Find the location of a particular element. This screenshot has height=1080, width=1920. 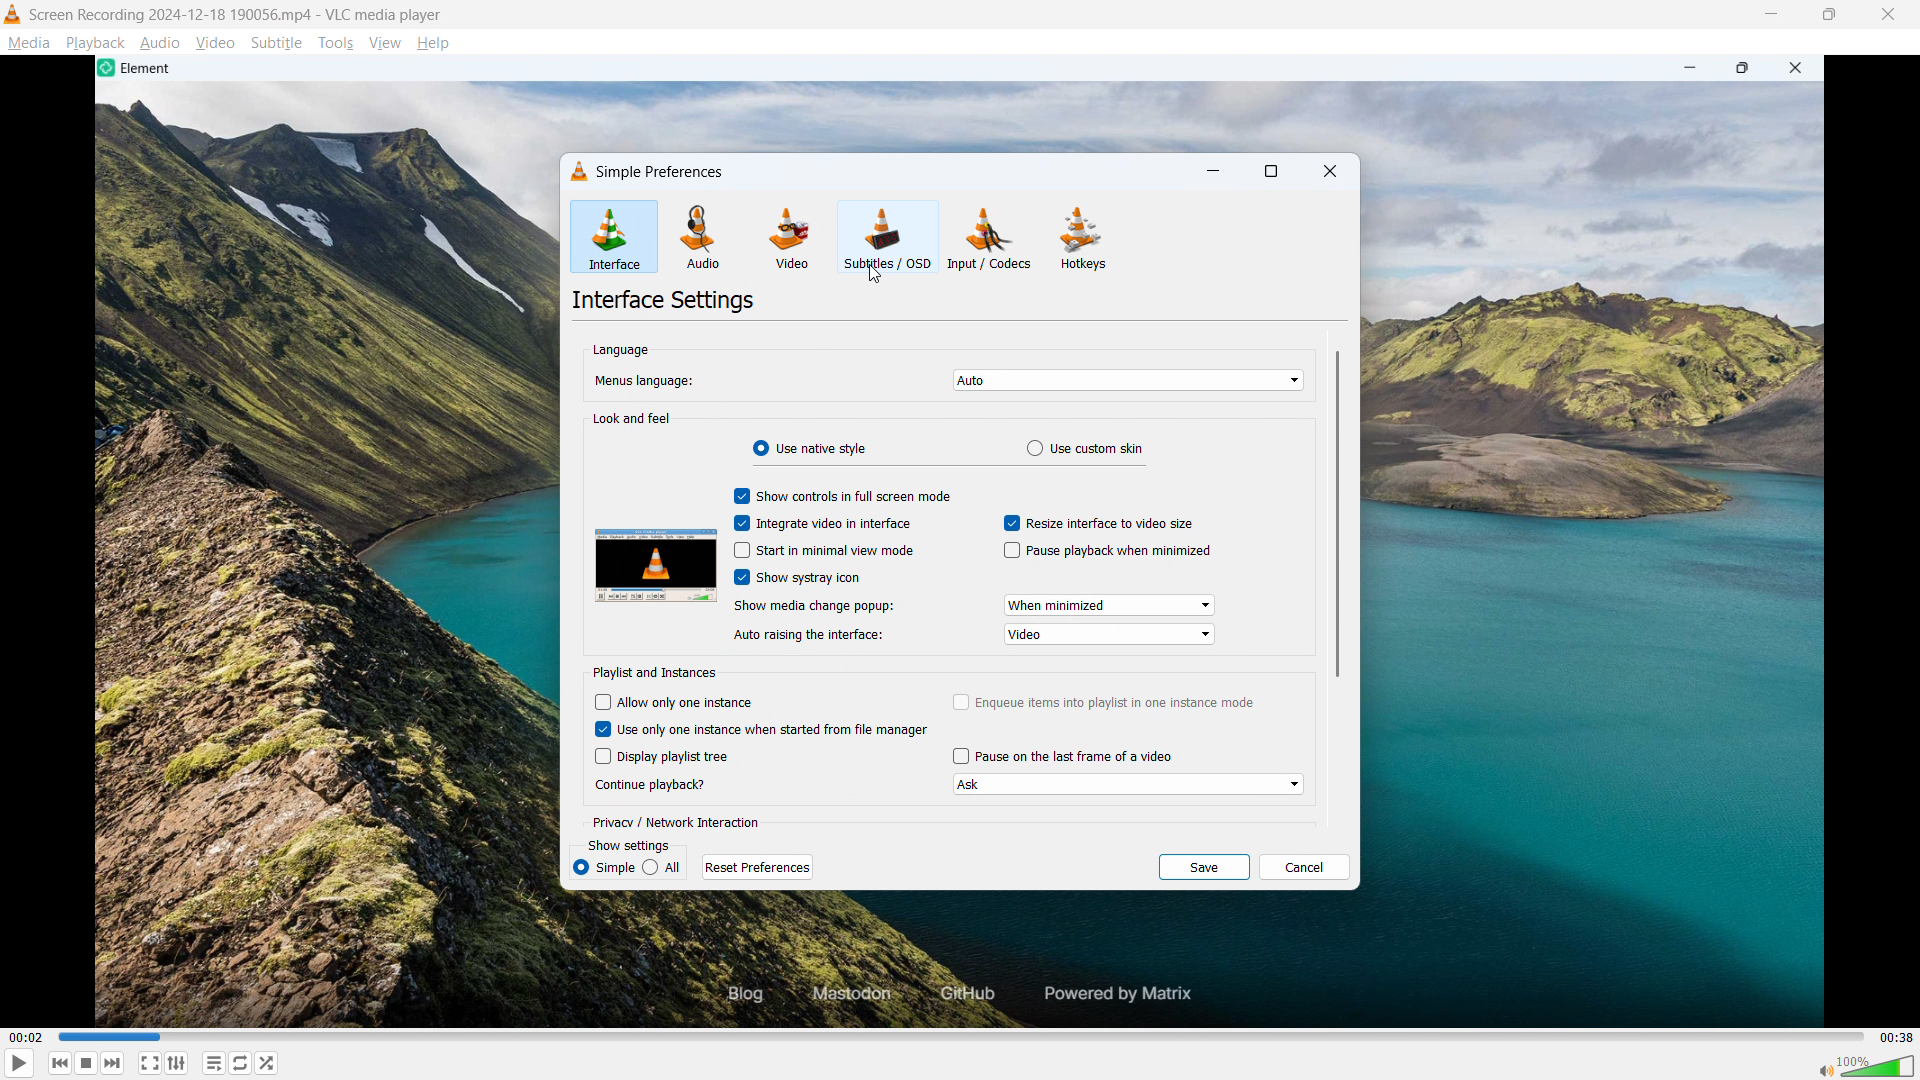

Subtitle  is located at coordinates (277, 43).